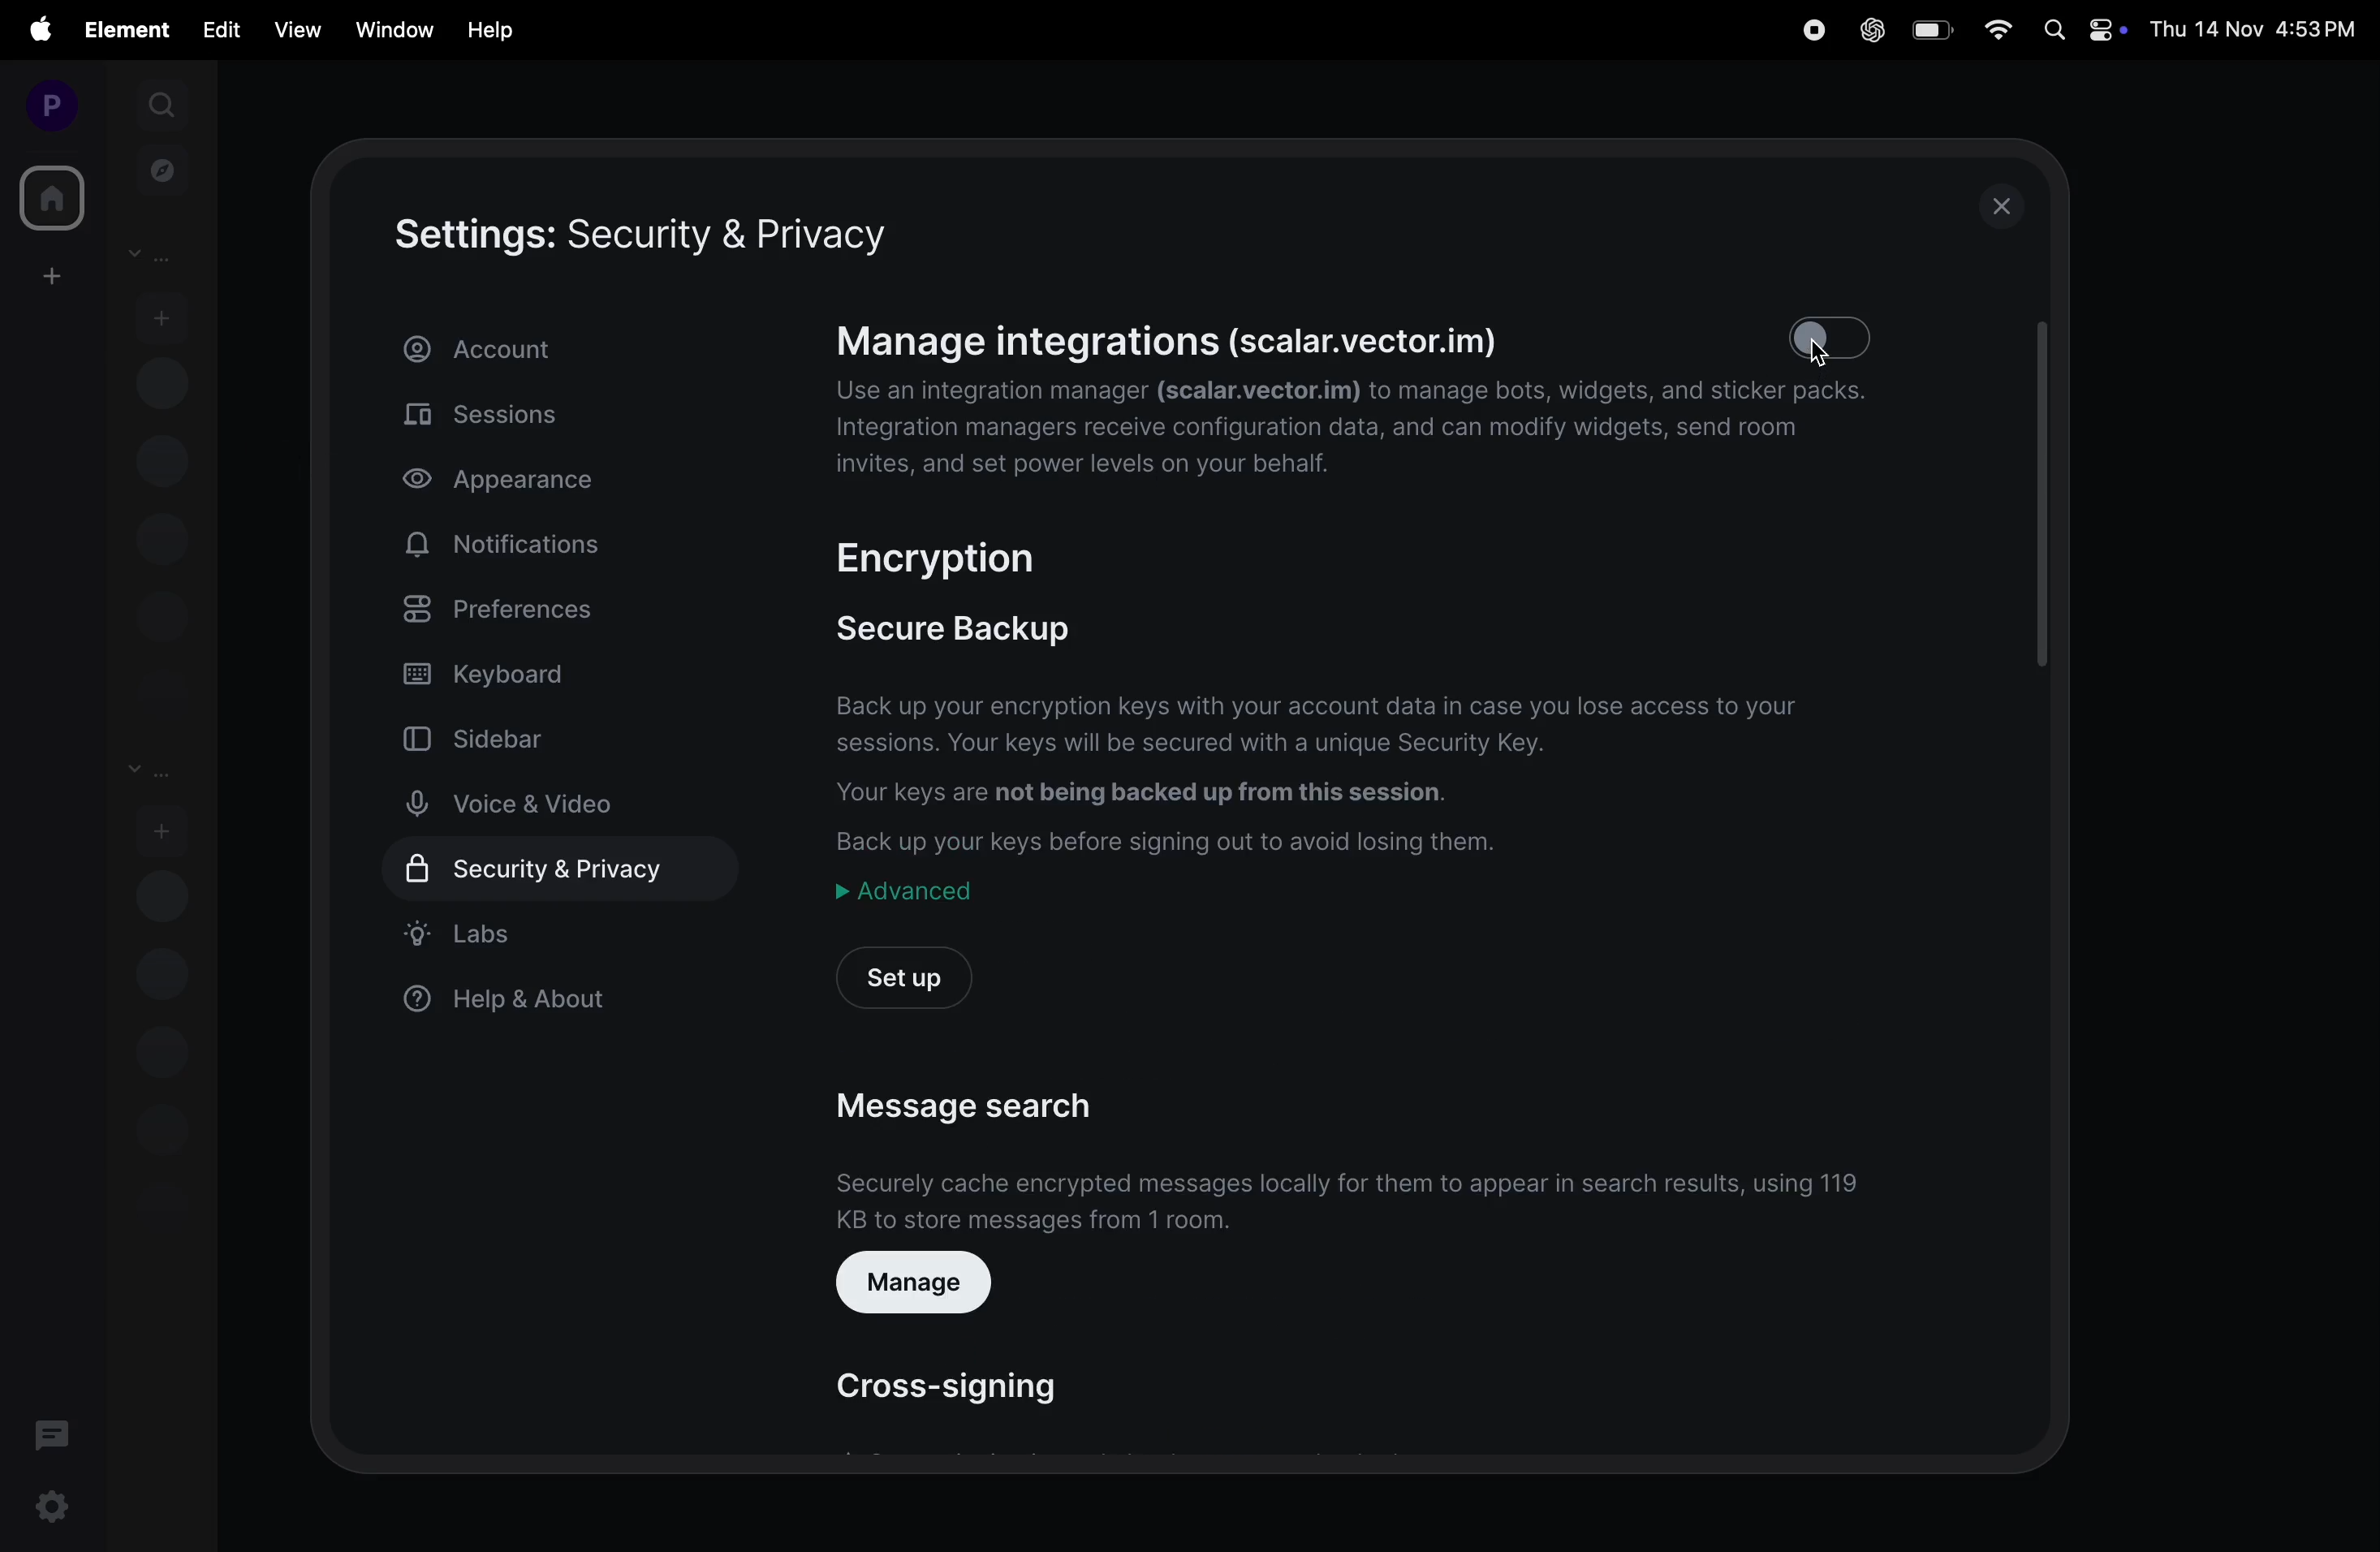 The image size is (2380, 1552). Describe the element at coordinates (1833, 337) in the screenshot. I see `toogle off` at that location.